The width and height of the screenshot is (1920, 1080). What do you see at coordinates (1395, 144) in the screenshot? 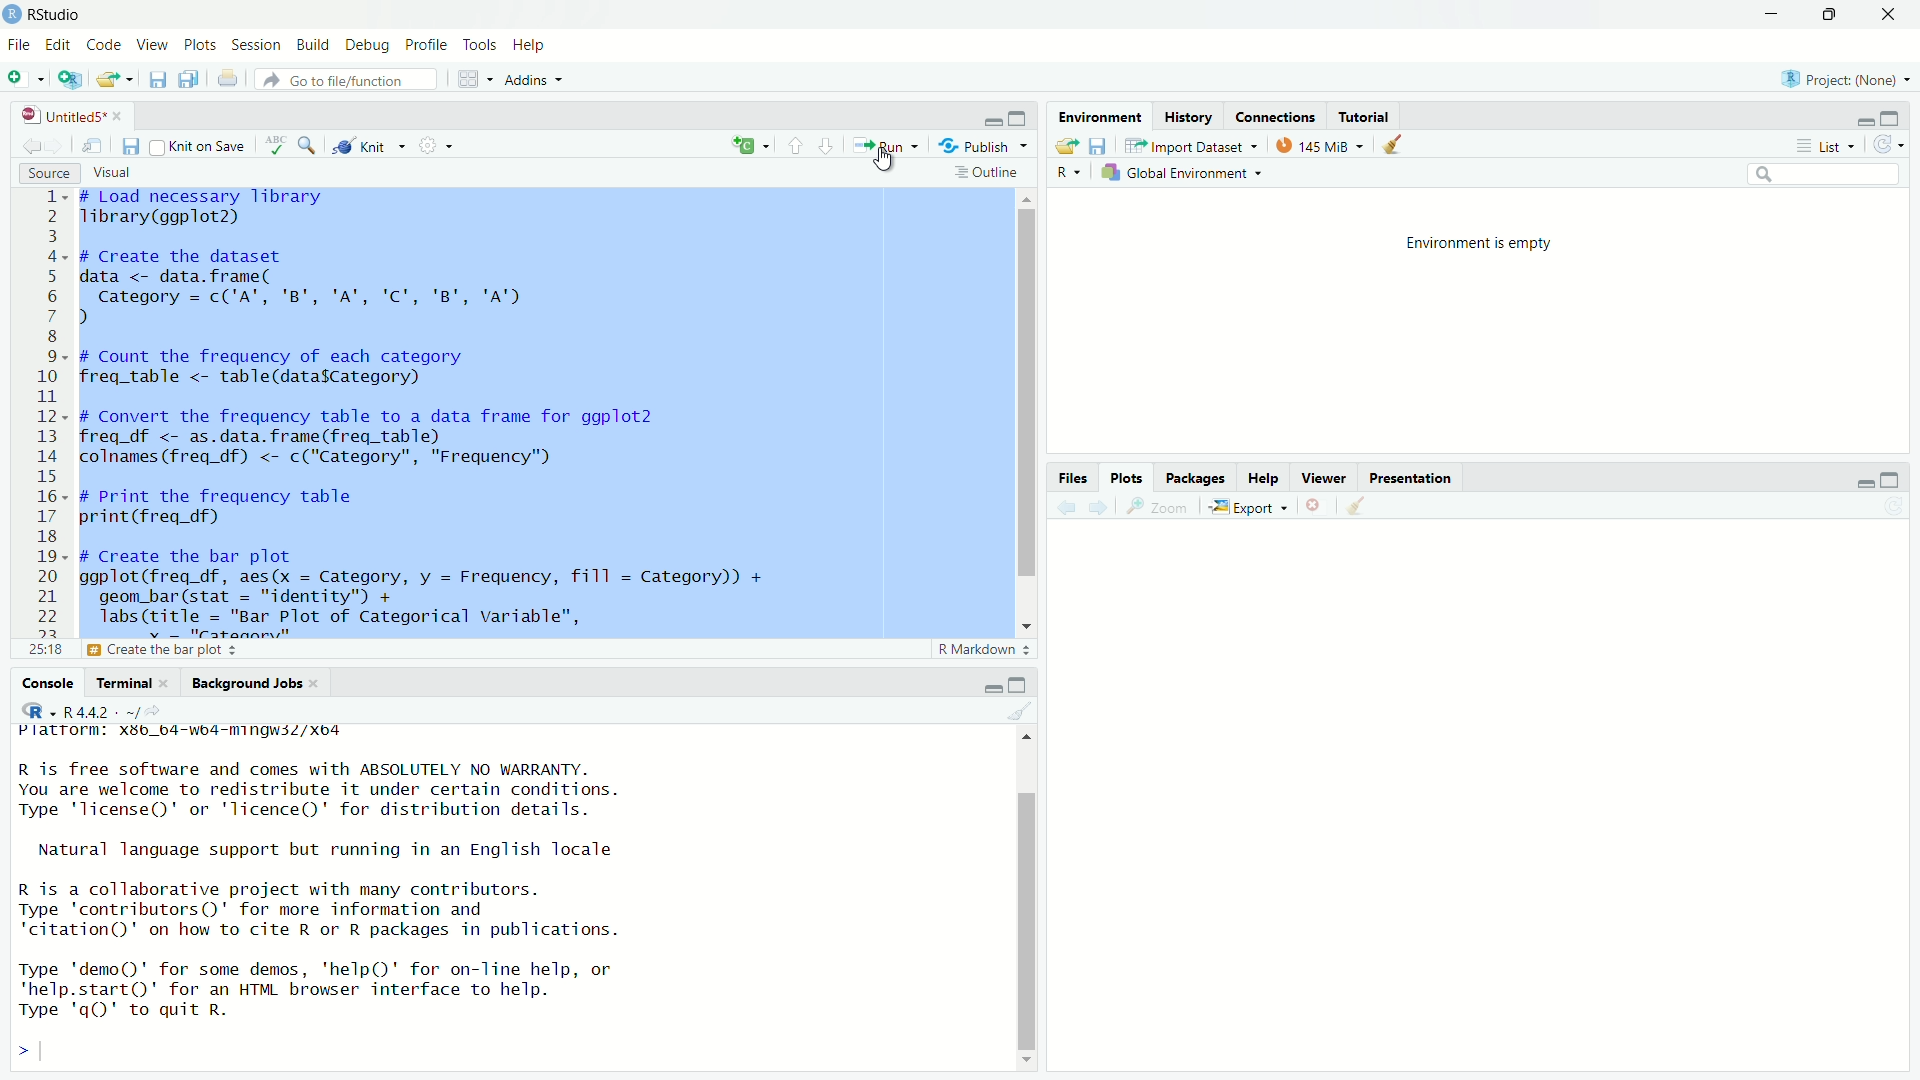
I see `clear data` at bounding box center [1395, 144].